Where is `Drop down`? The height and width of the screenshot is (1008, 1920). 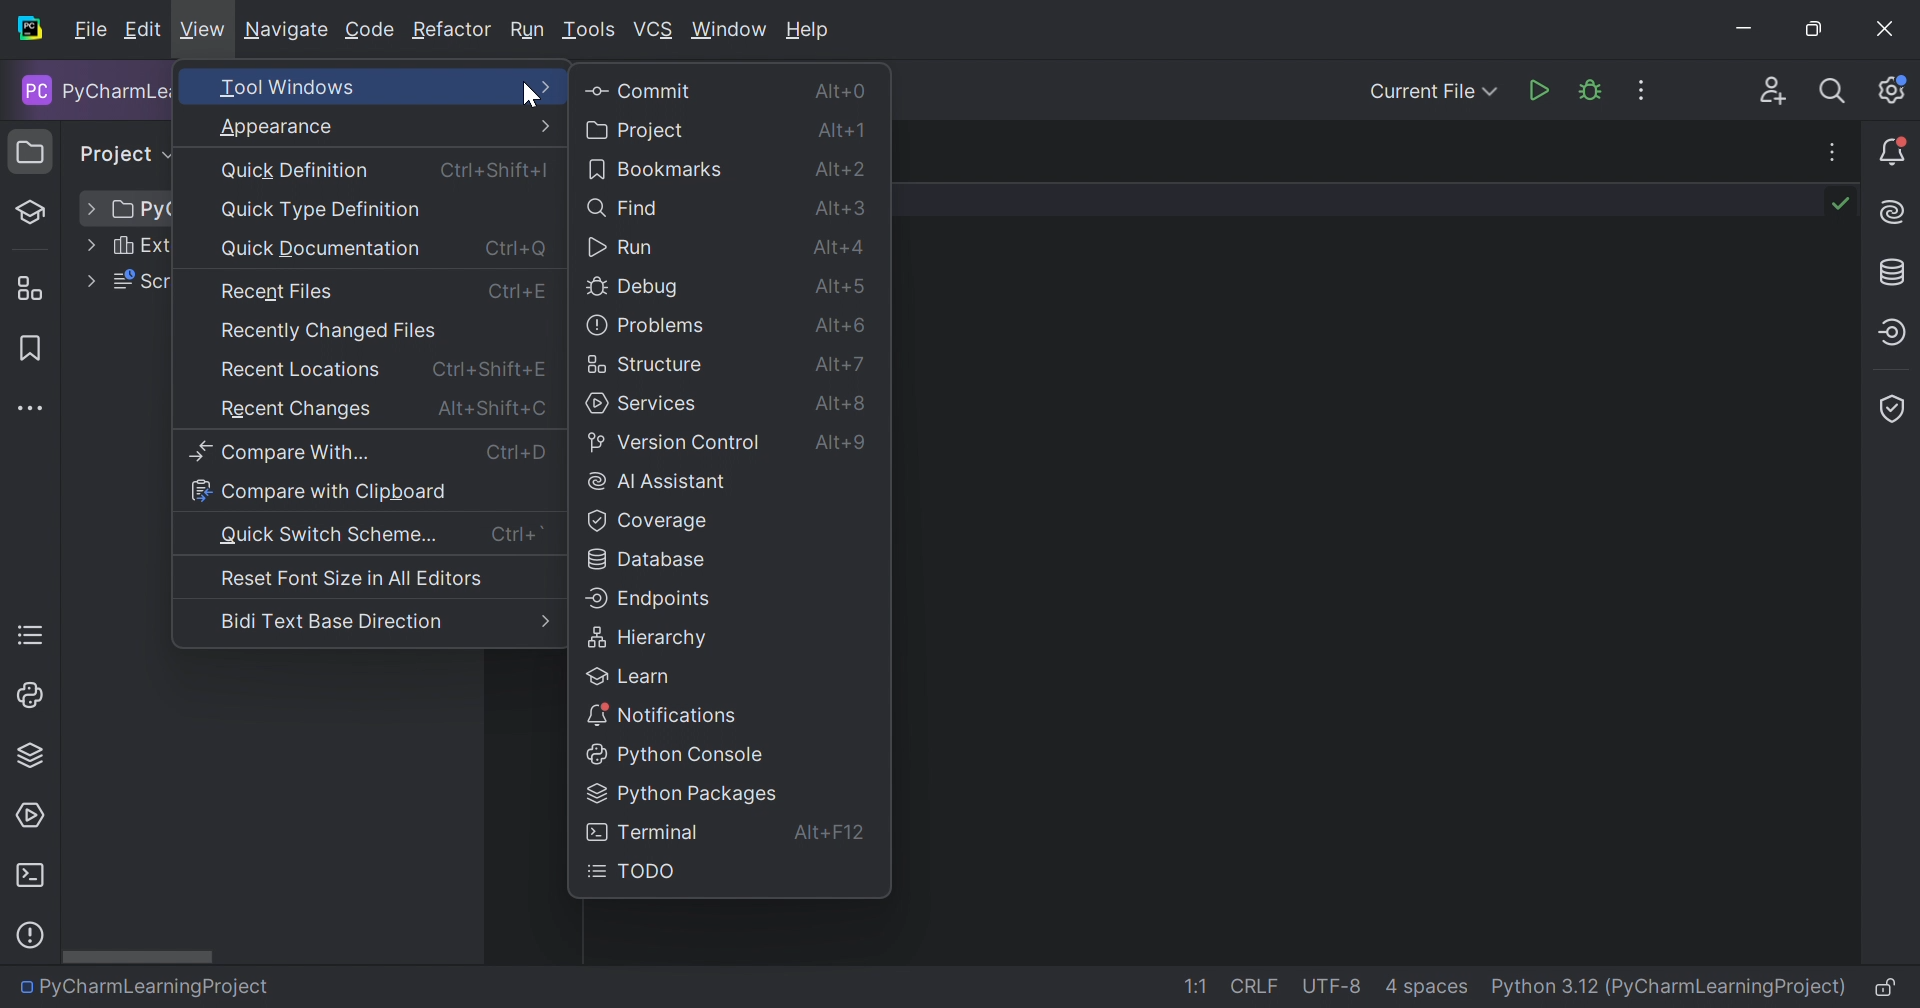 Drop down is located at coordinates (90, 208).